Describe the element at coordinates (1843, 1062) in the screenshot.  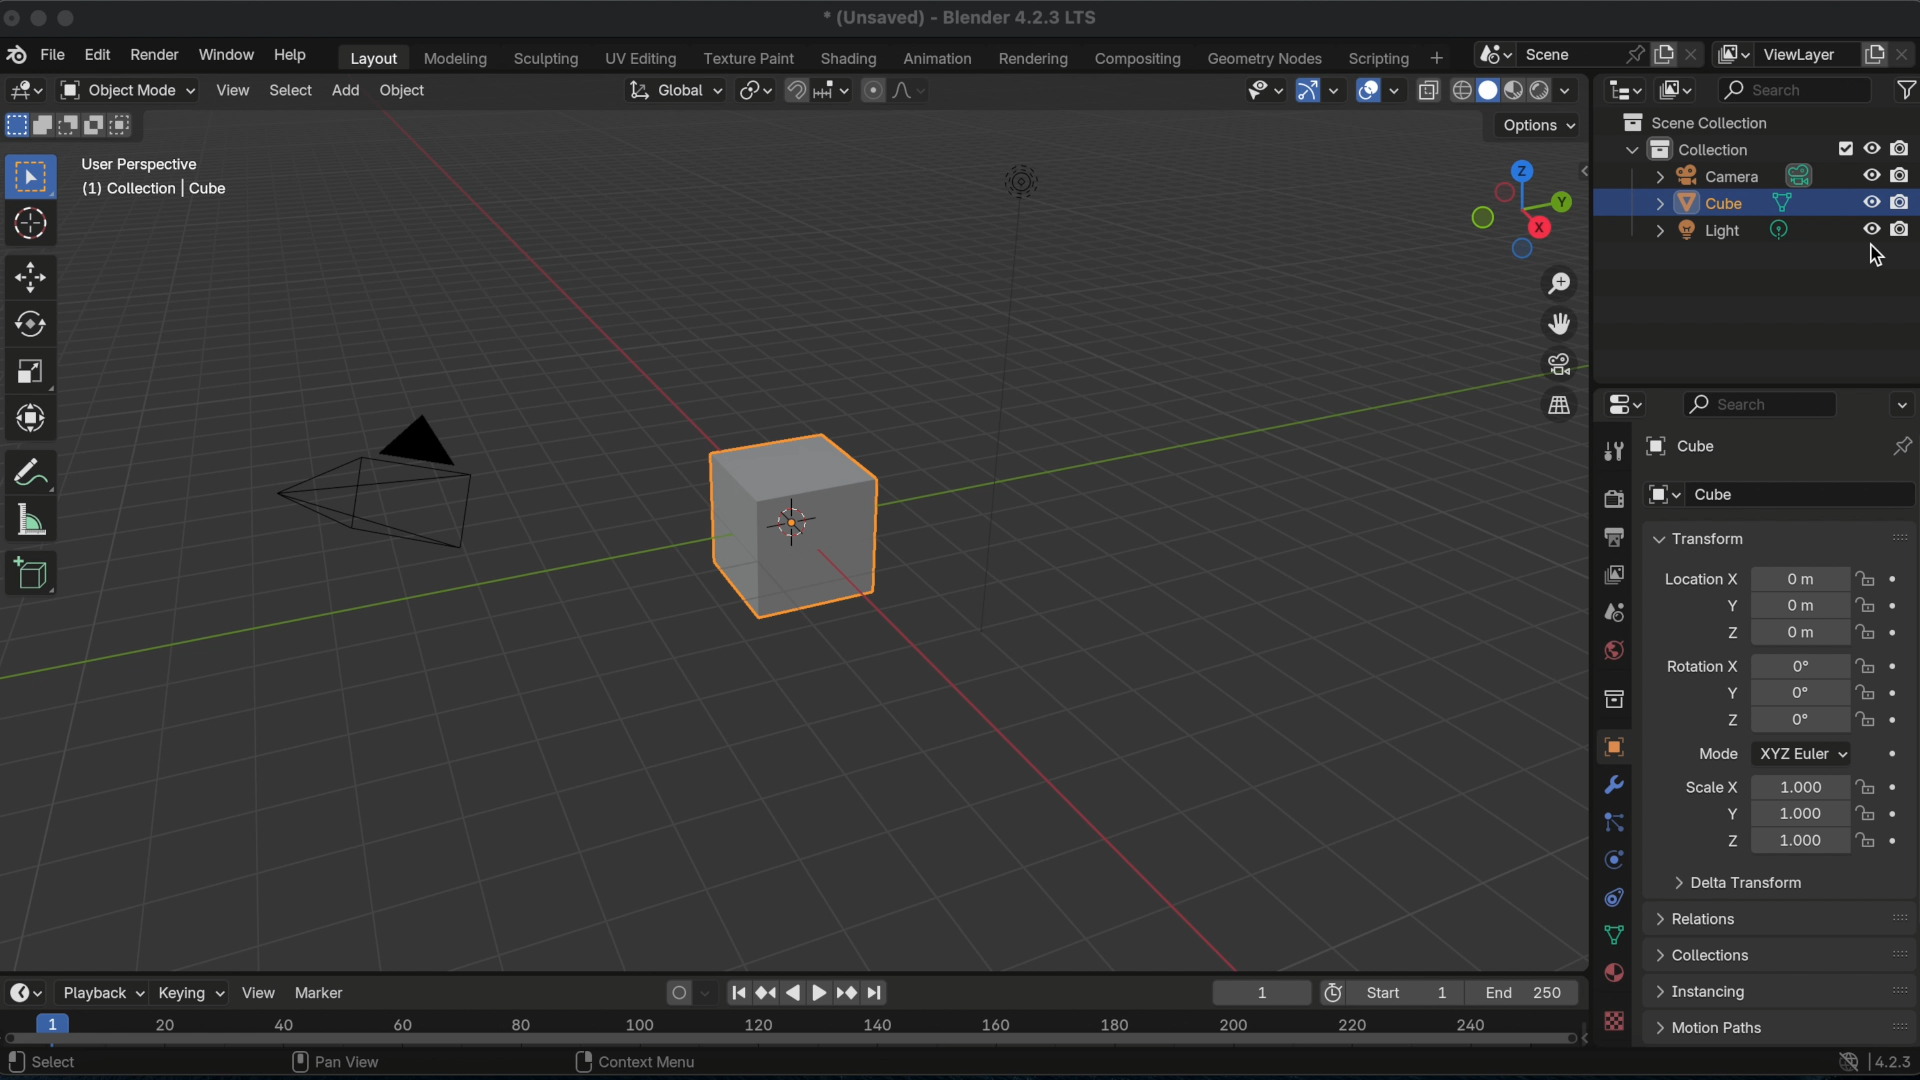
I see `online access` at that location.